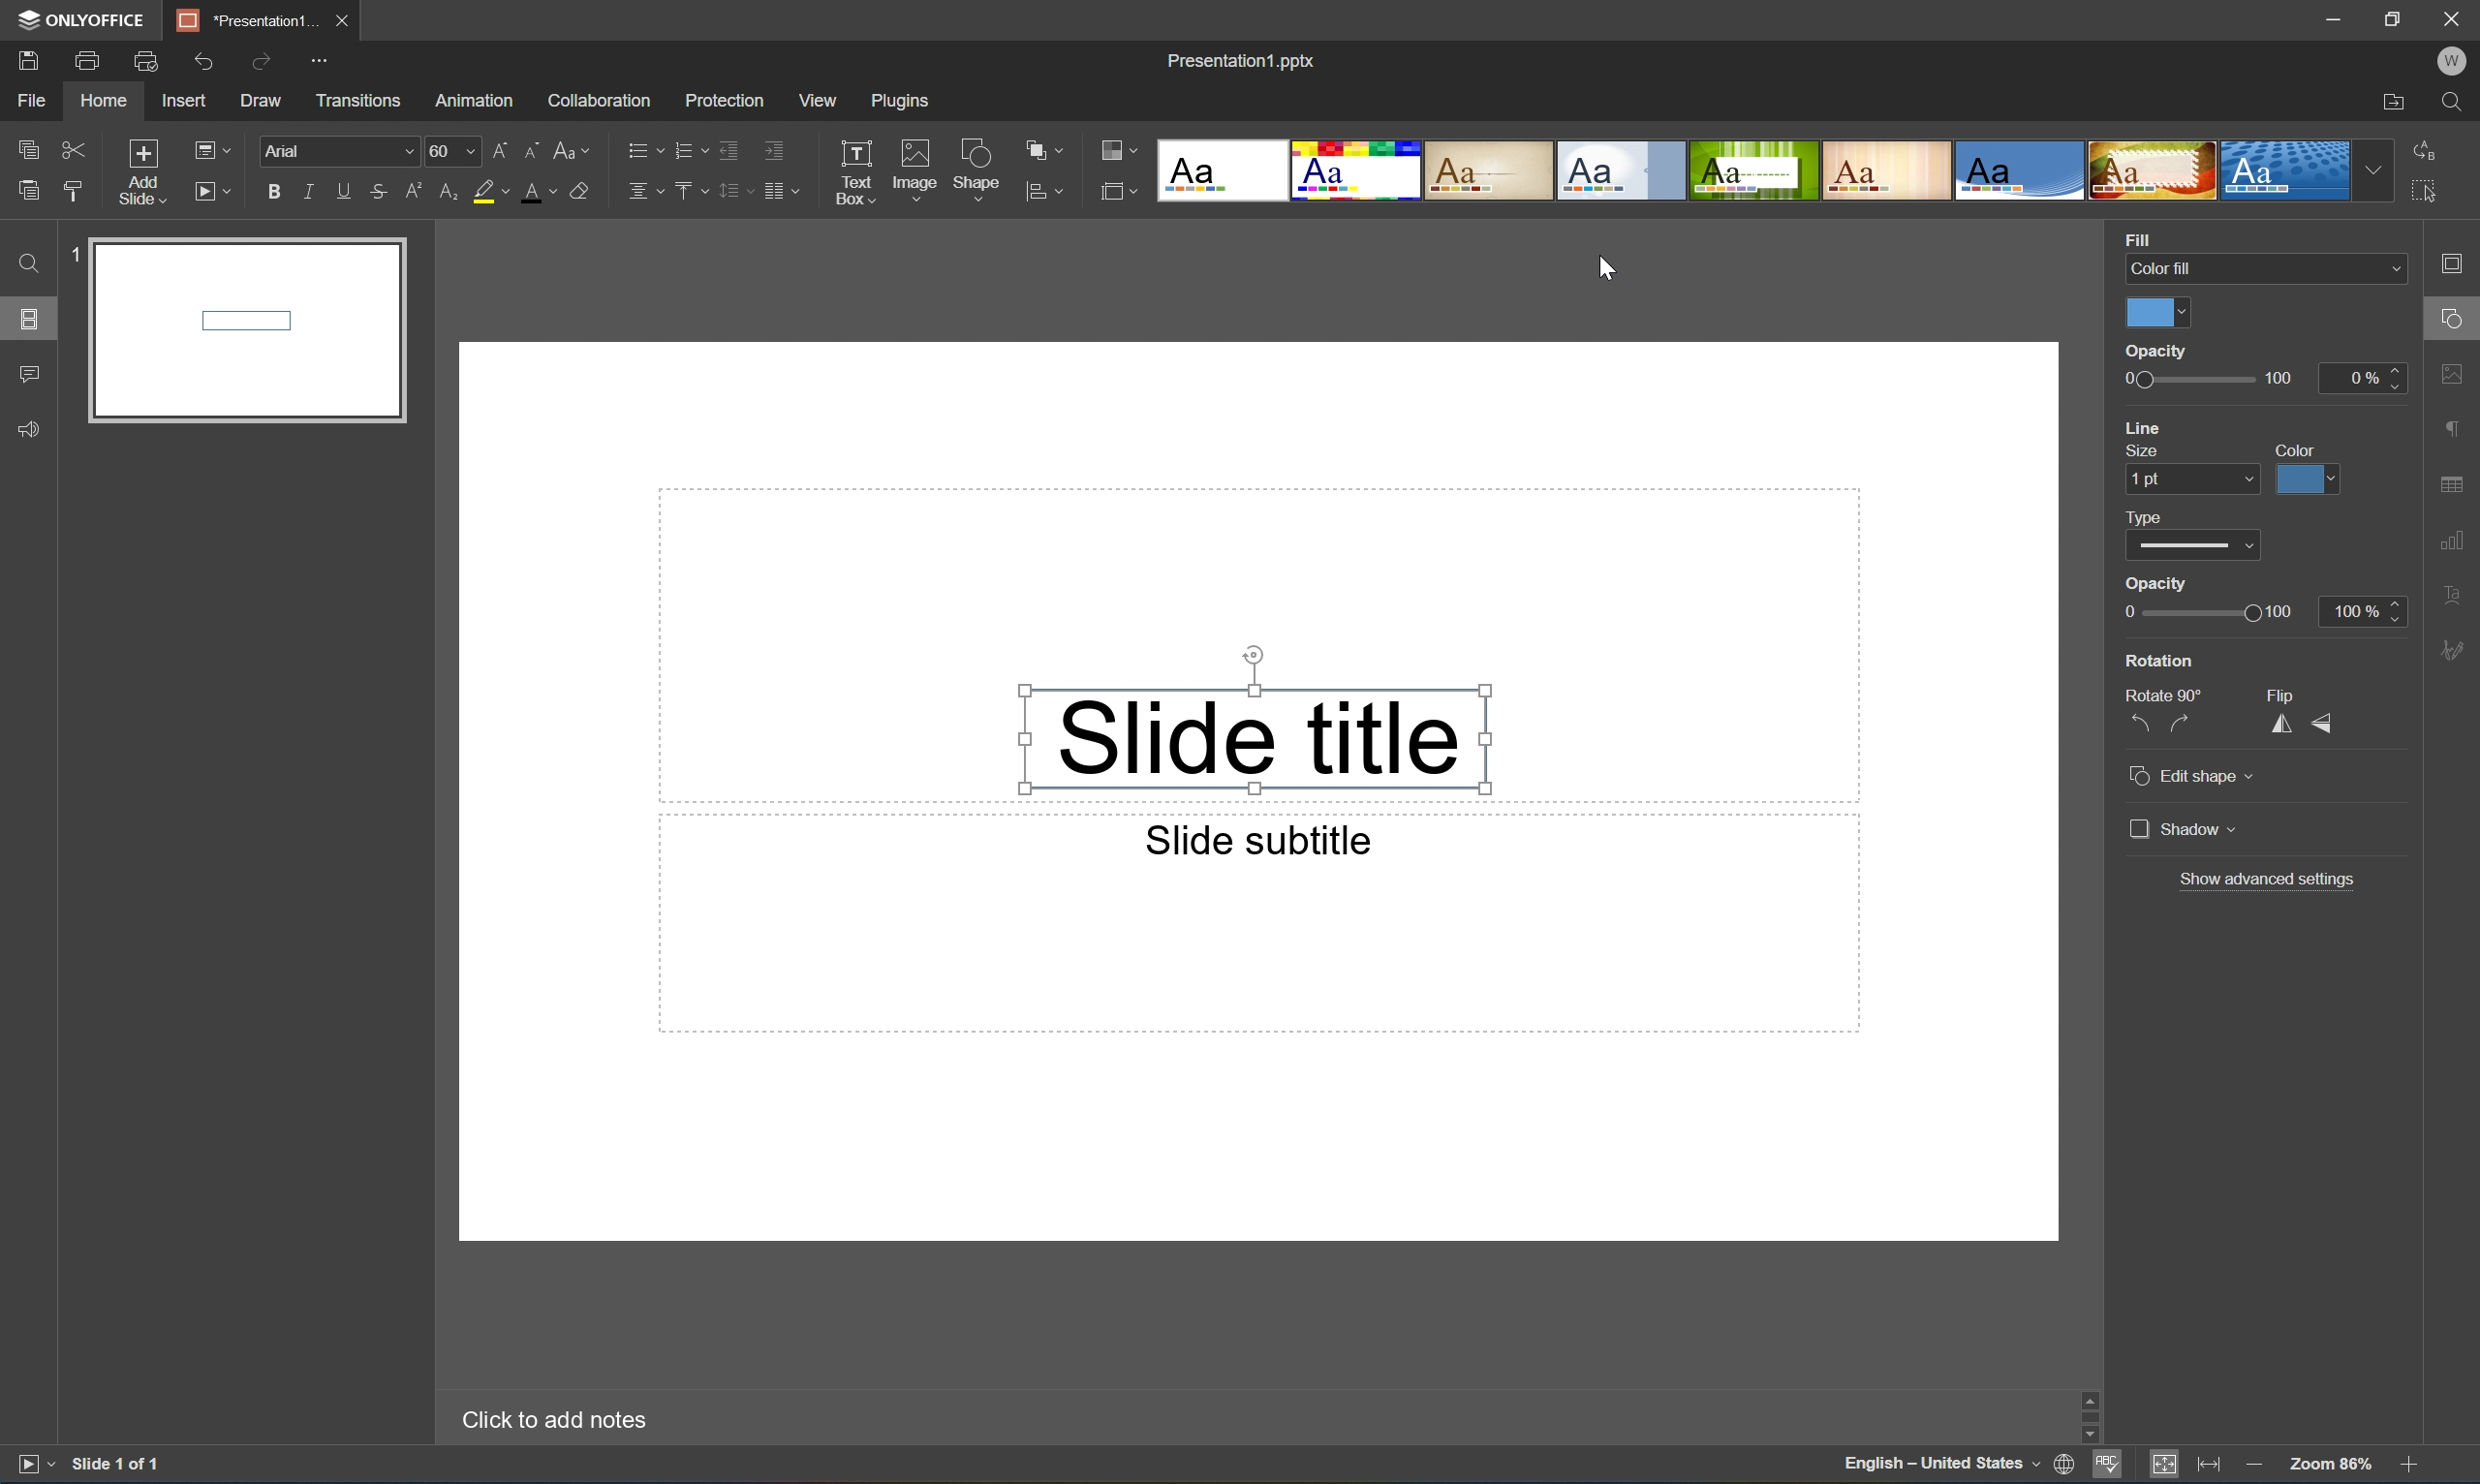  Describe the element at coordinates (2181, 720) in the screenshot. I see `Rotate 90° clockwise` at that location.